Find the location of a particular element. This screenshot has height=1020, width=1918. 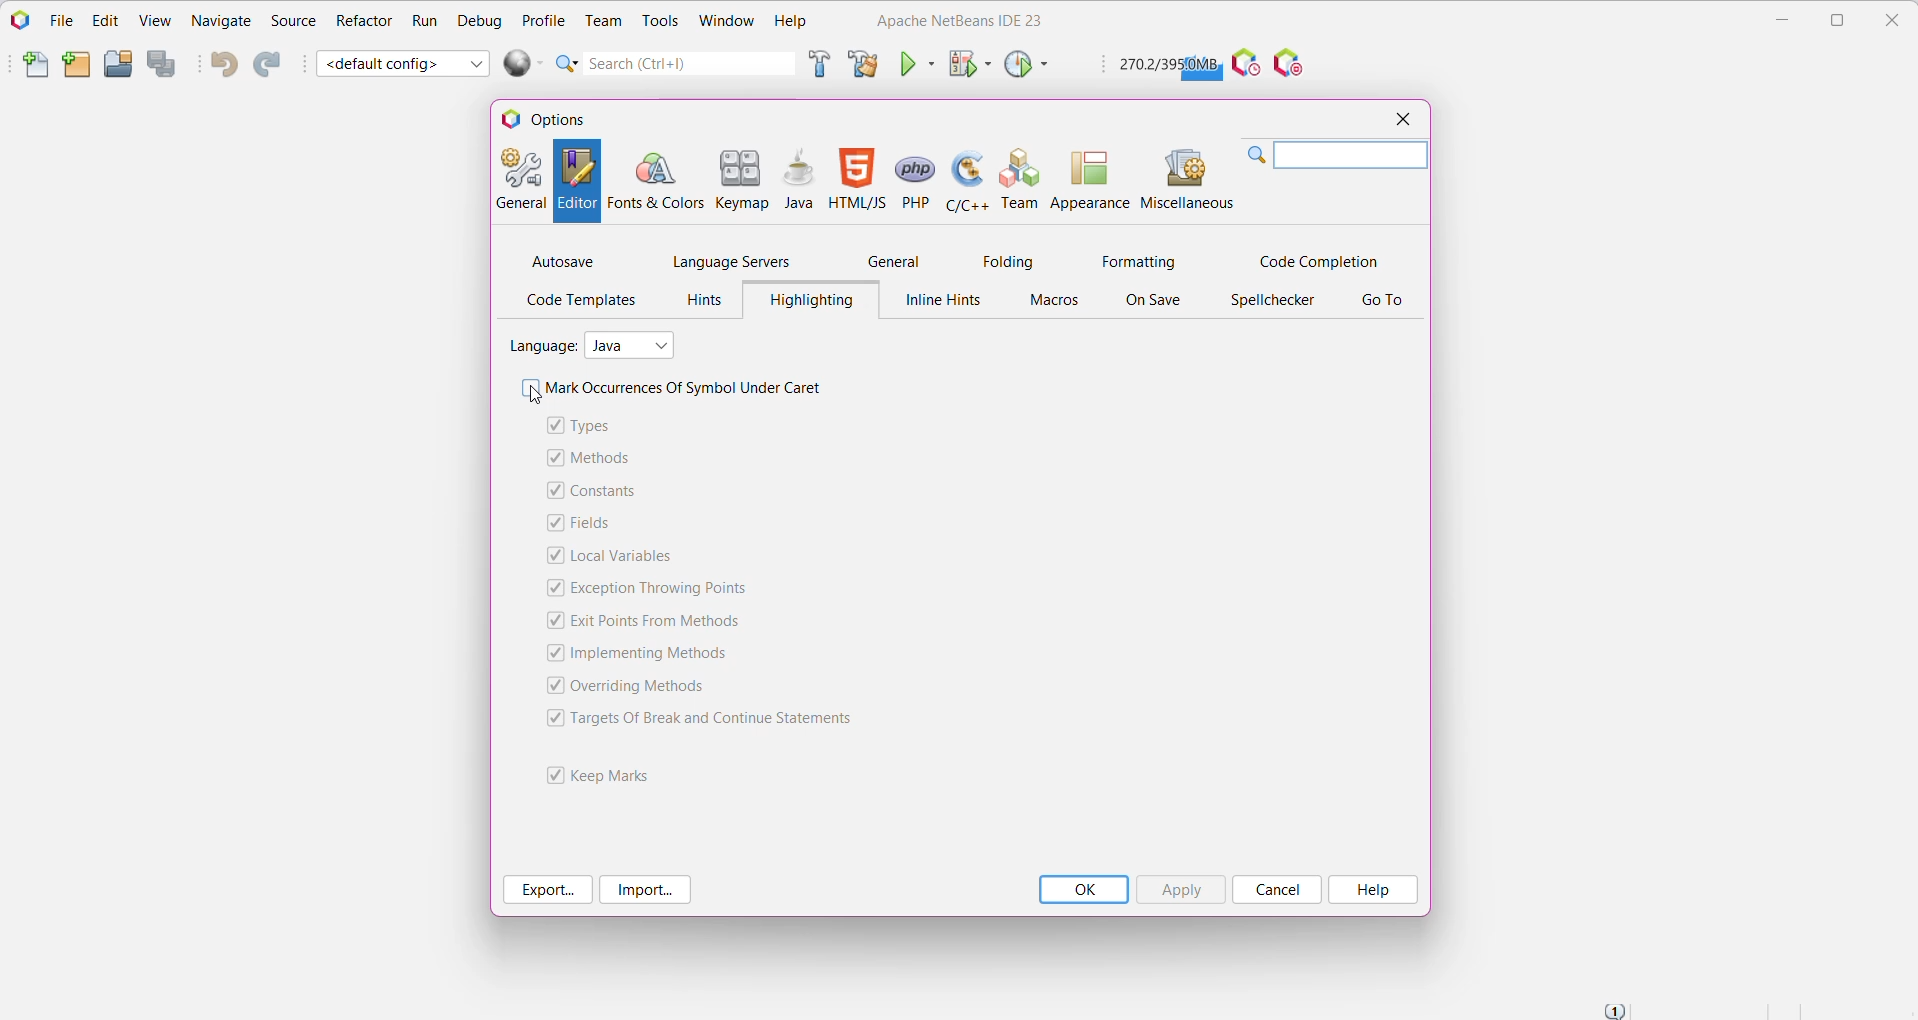

Mark Occurrences Of Symbol Under Caret - Click to enable is located at coordinates (693, 388).